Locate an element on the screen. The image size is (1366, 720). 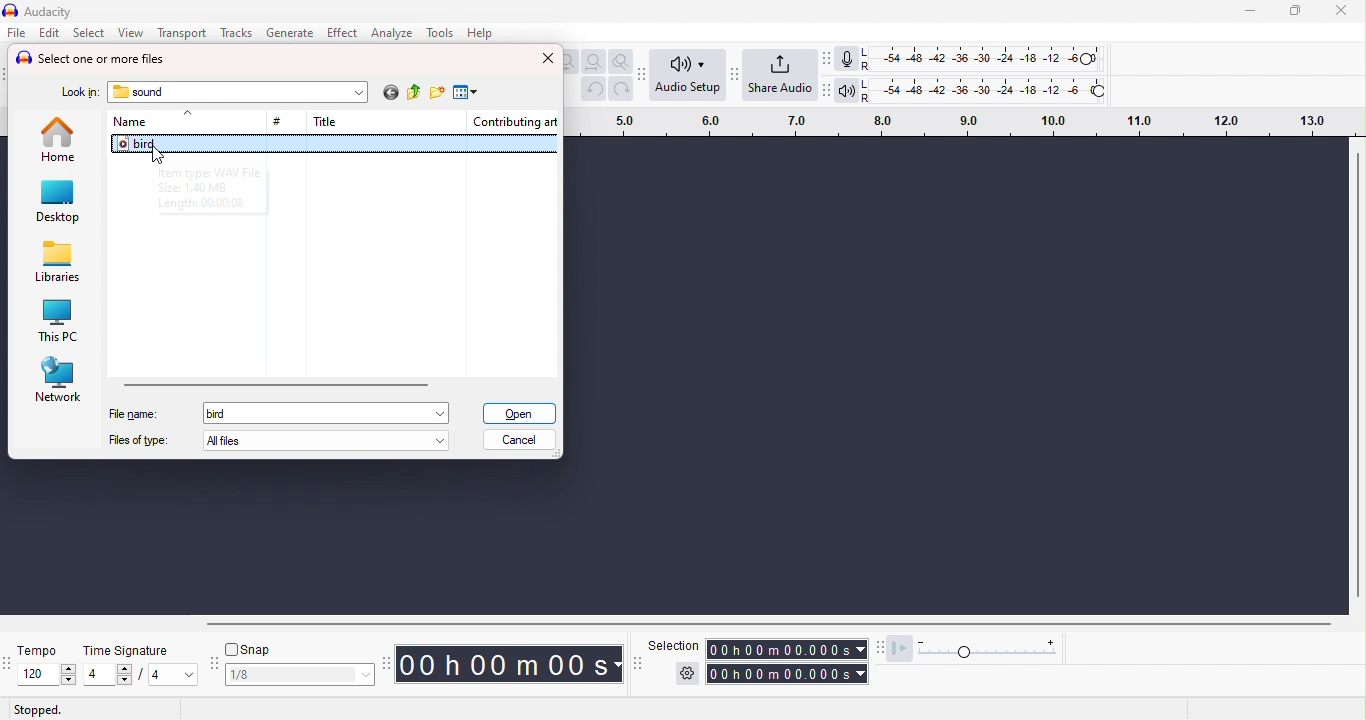
stopped is located at coordinates (38, 710).